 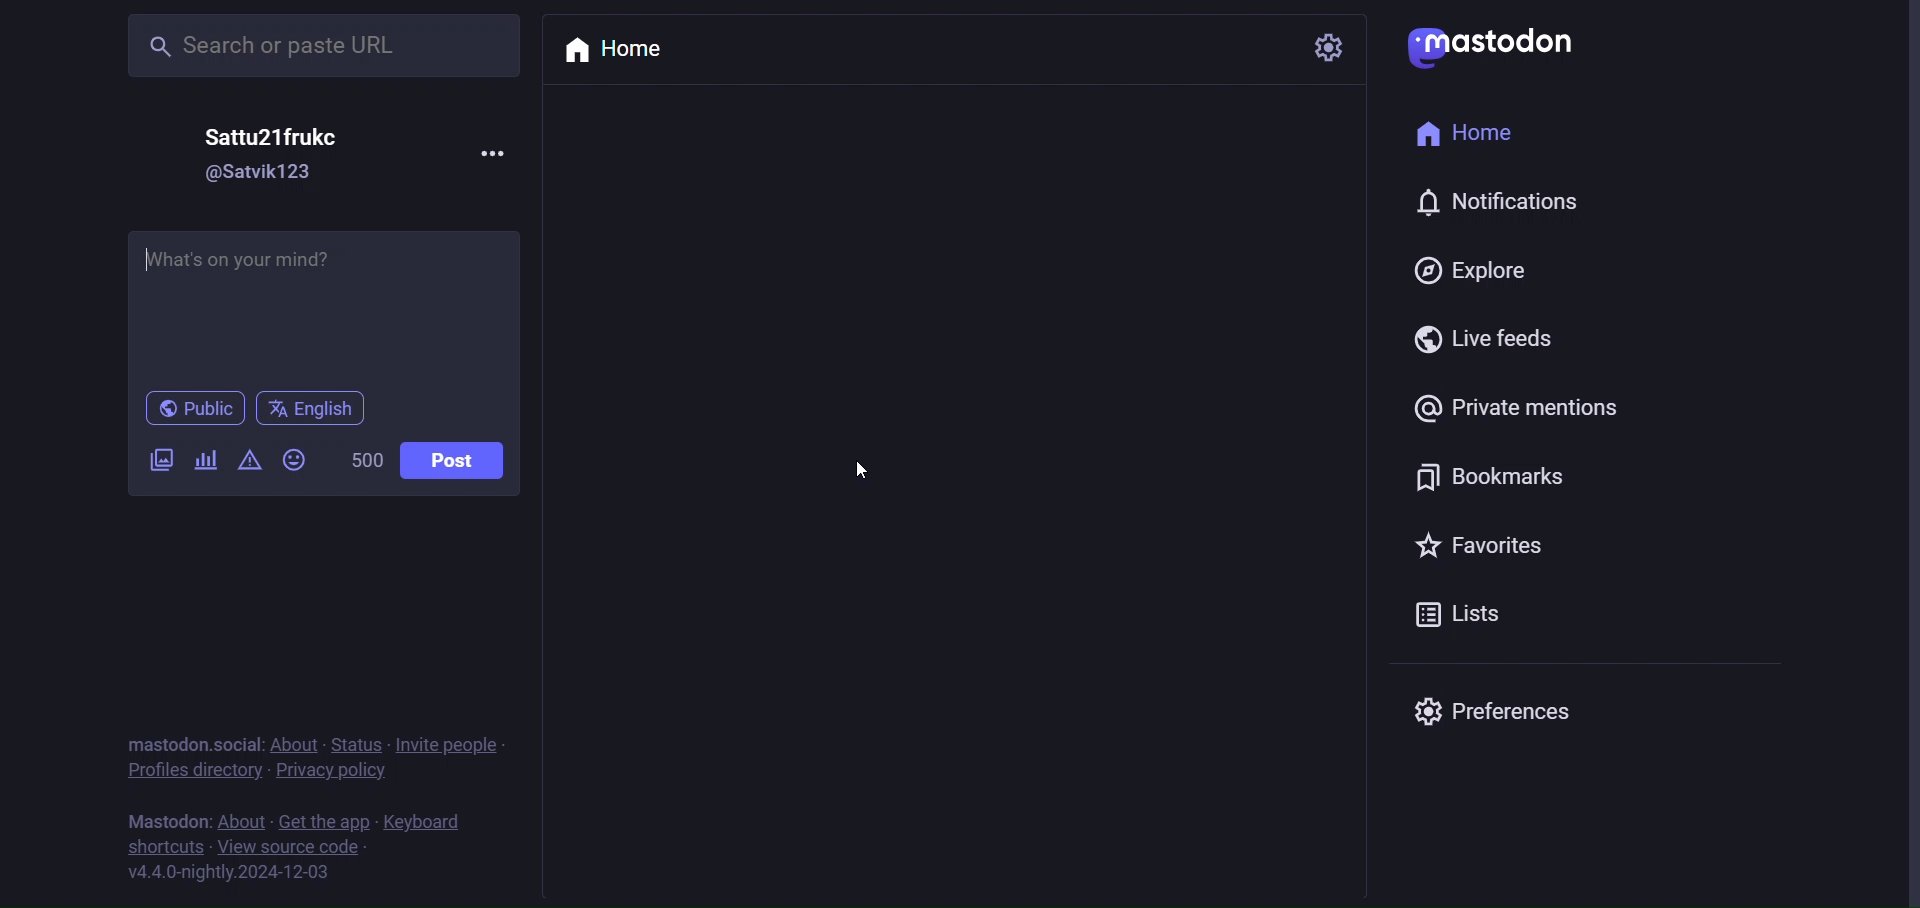 What do you see at coordinates (162, 846) in the screenshot?
I see `shortcut` at bounding box center [162, 846].